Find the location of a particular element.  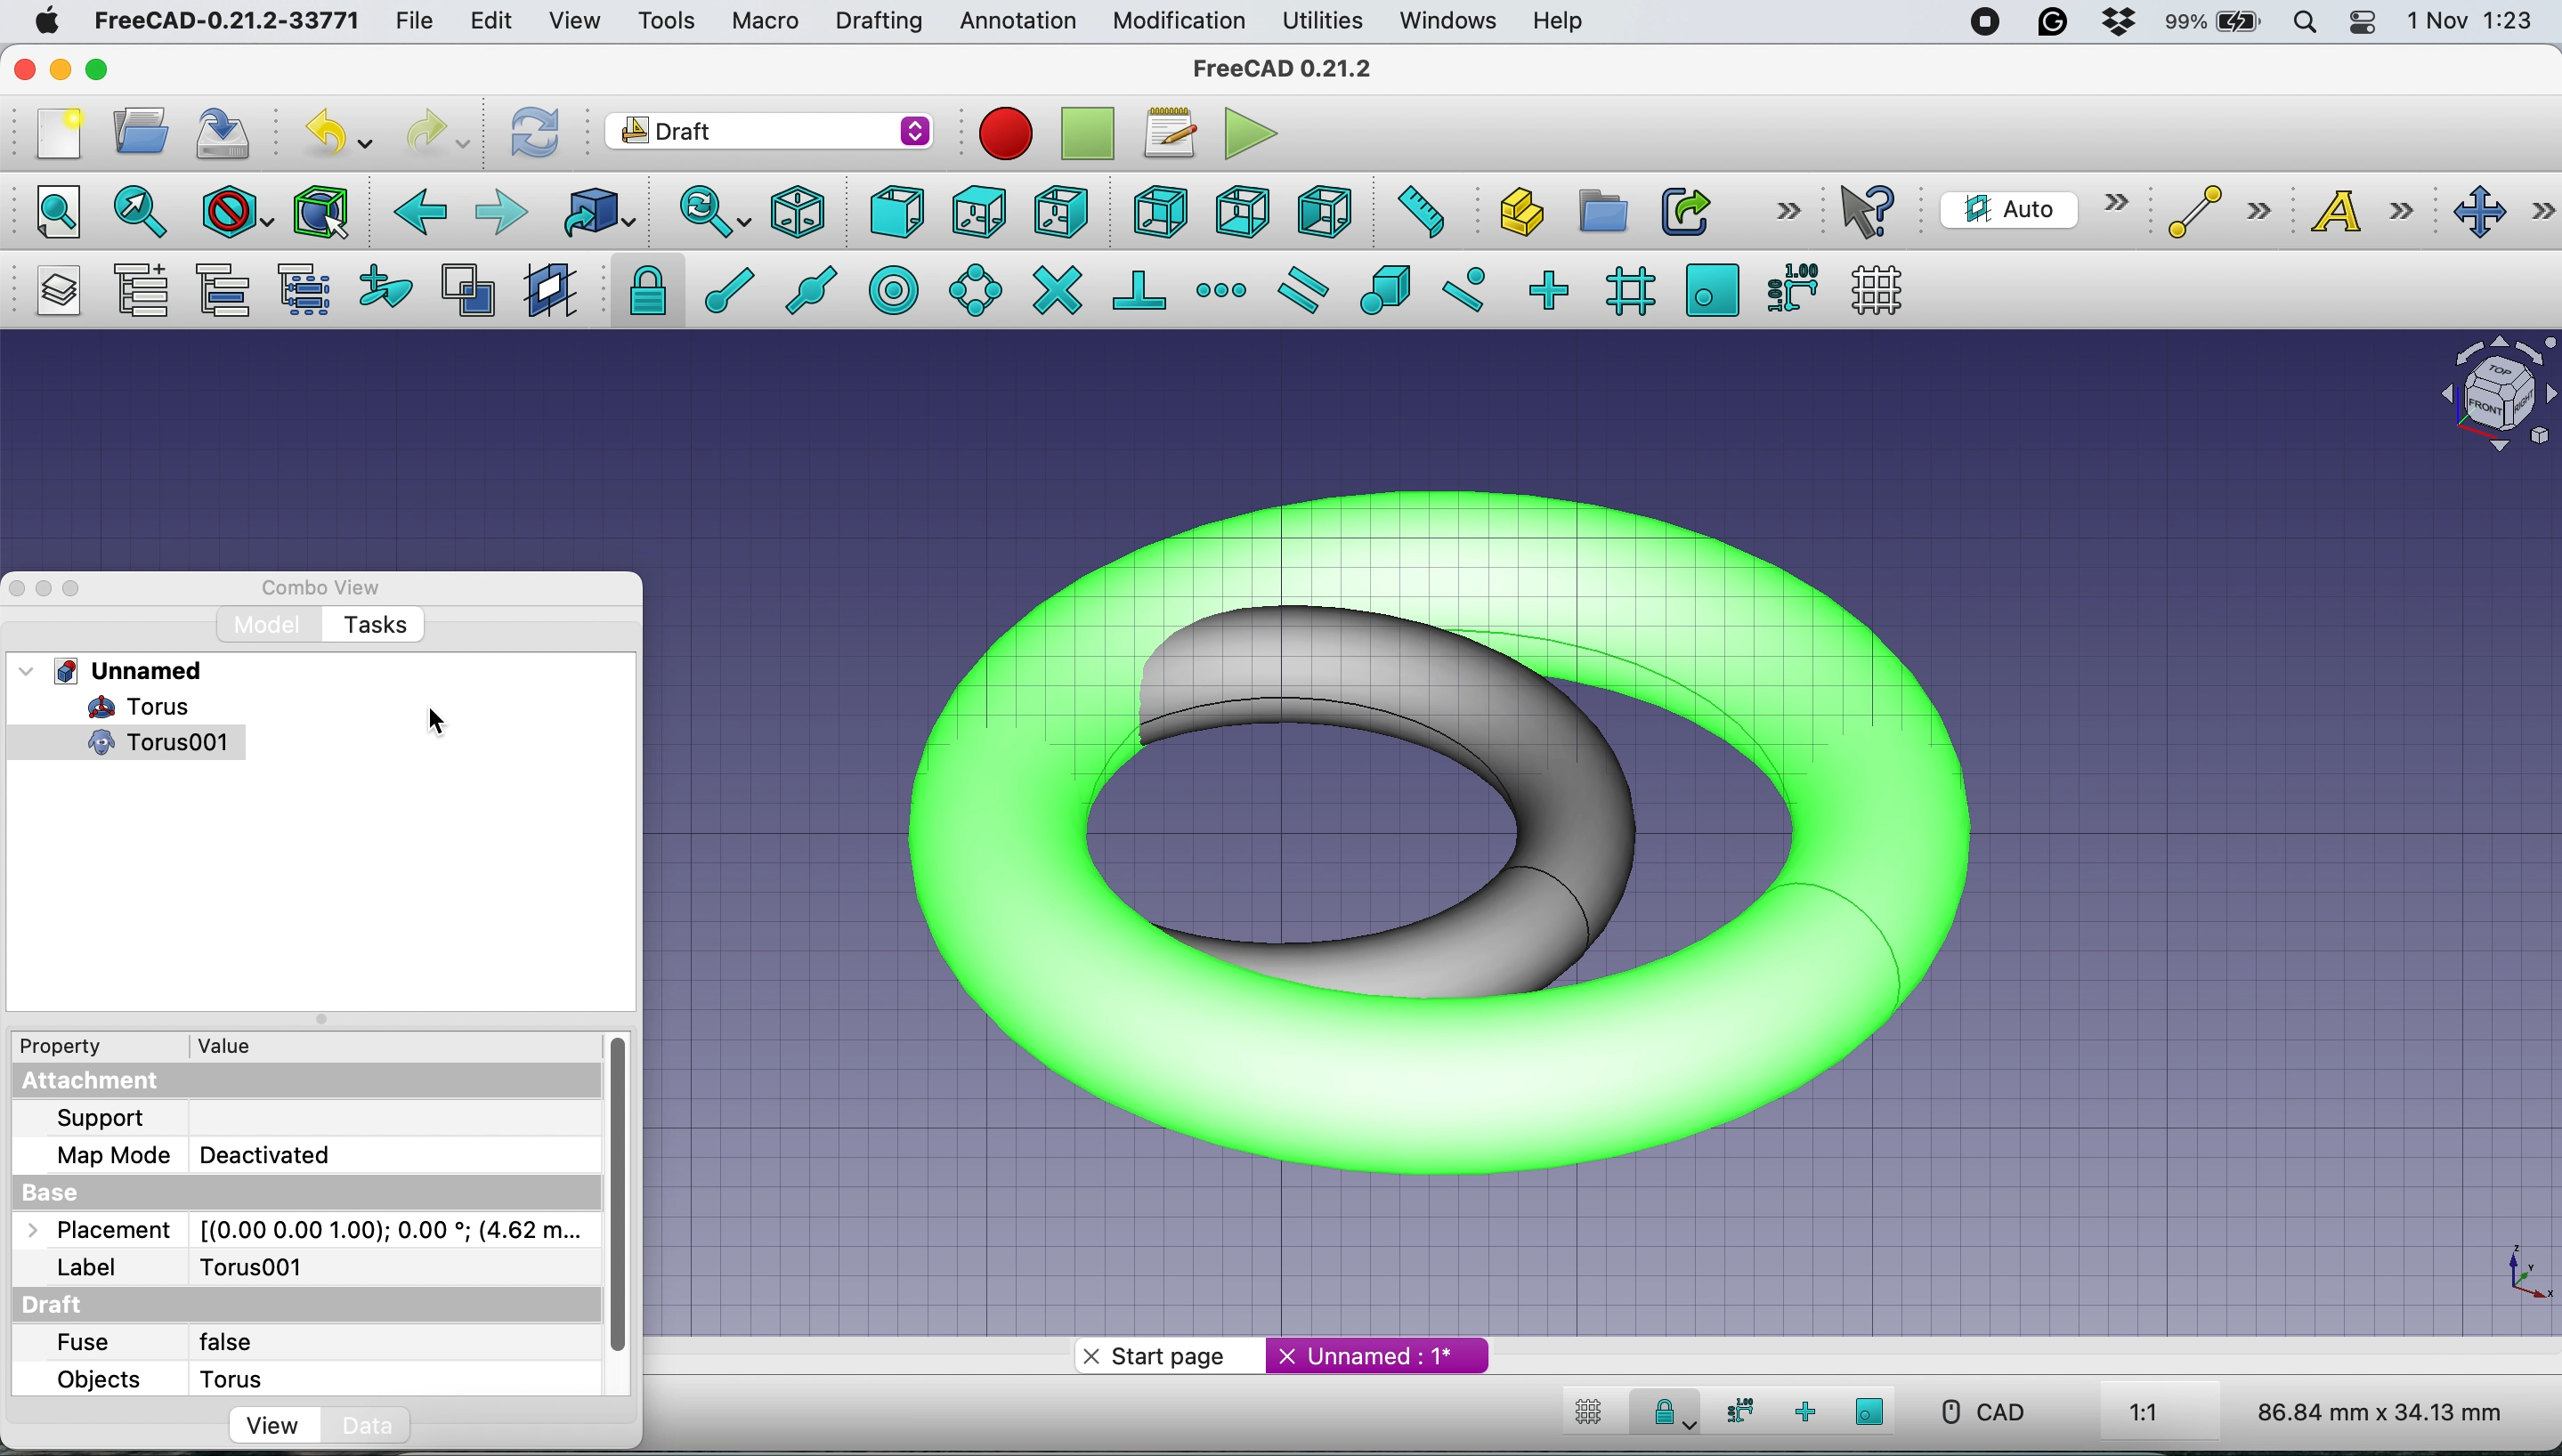

Objects is located at coordinates (94, 1382).